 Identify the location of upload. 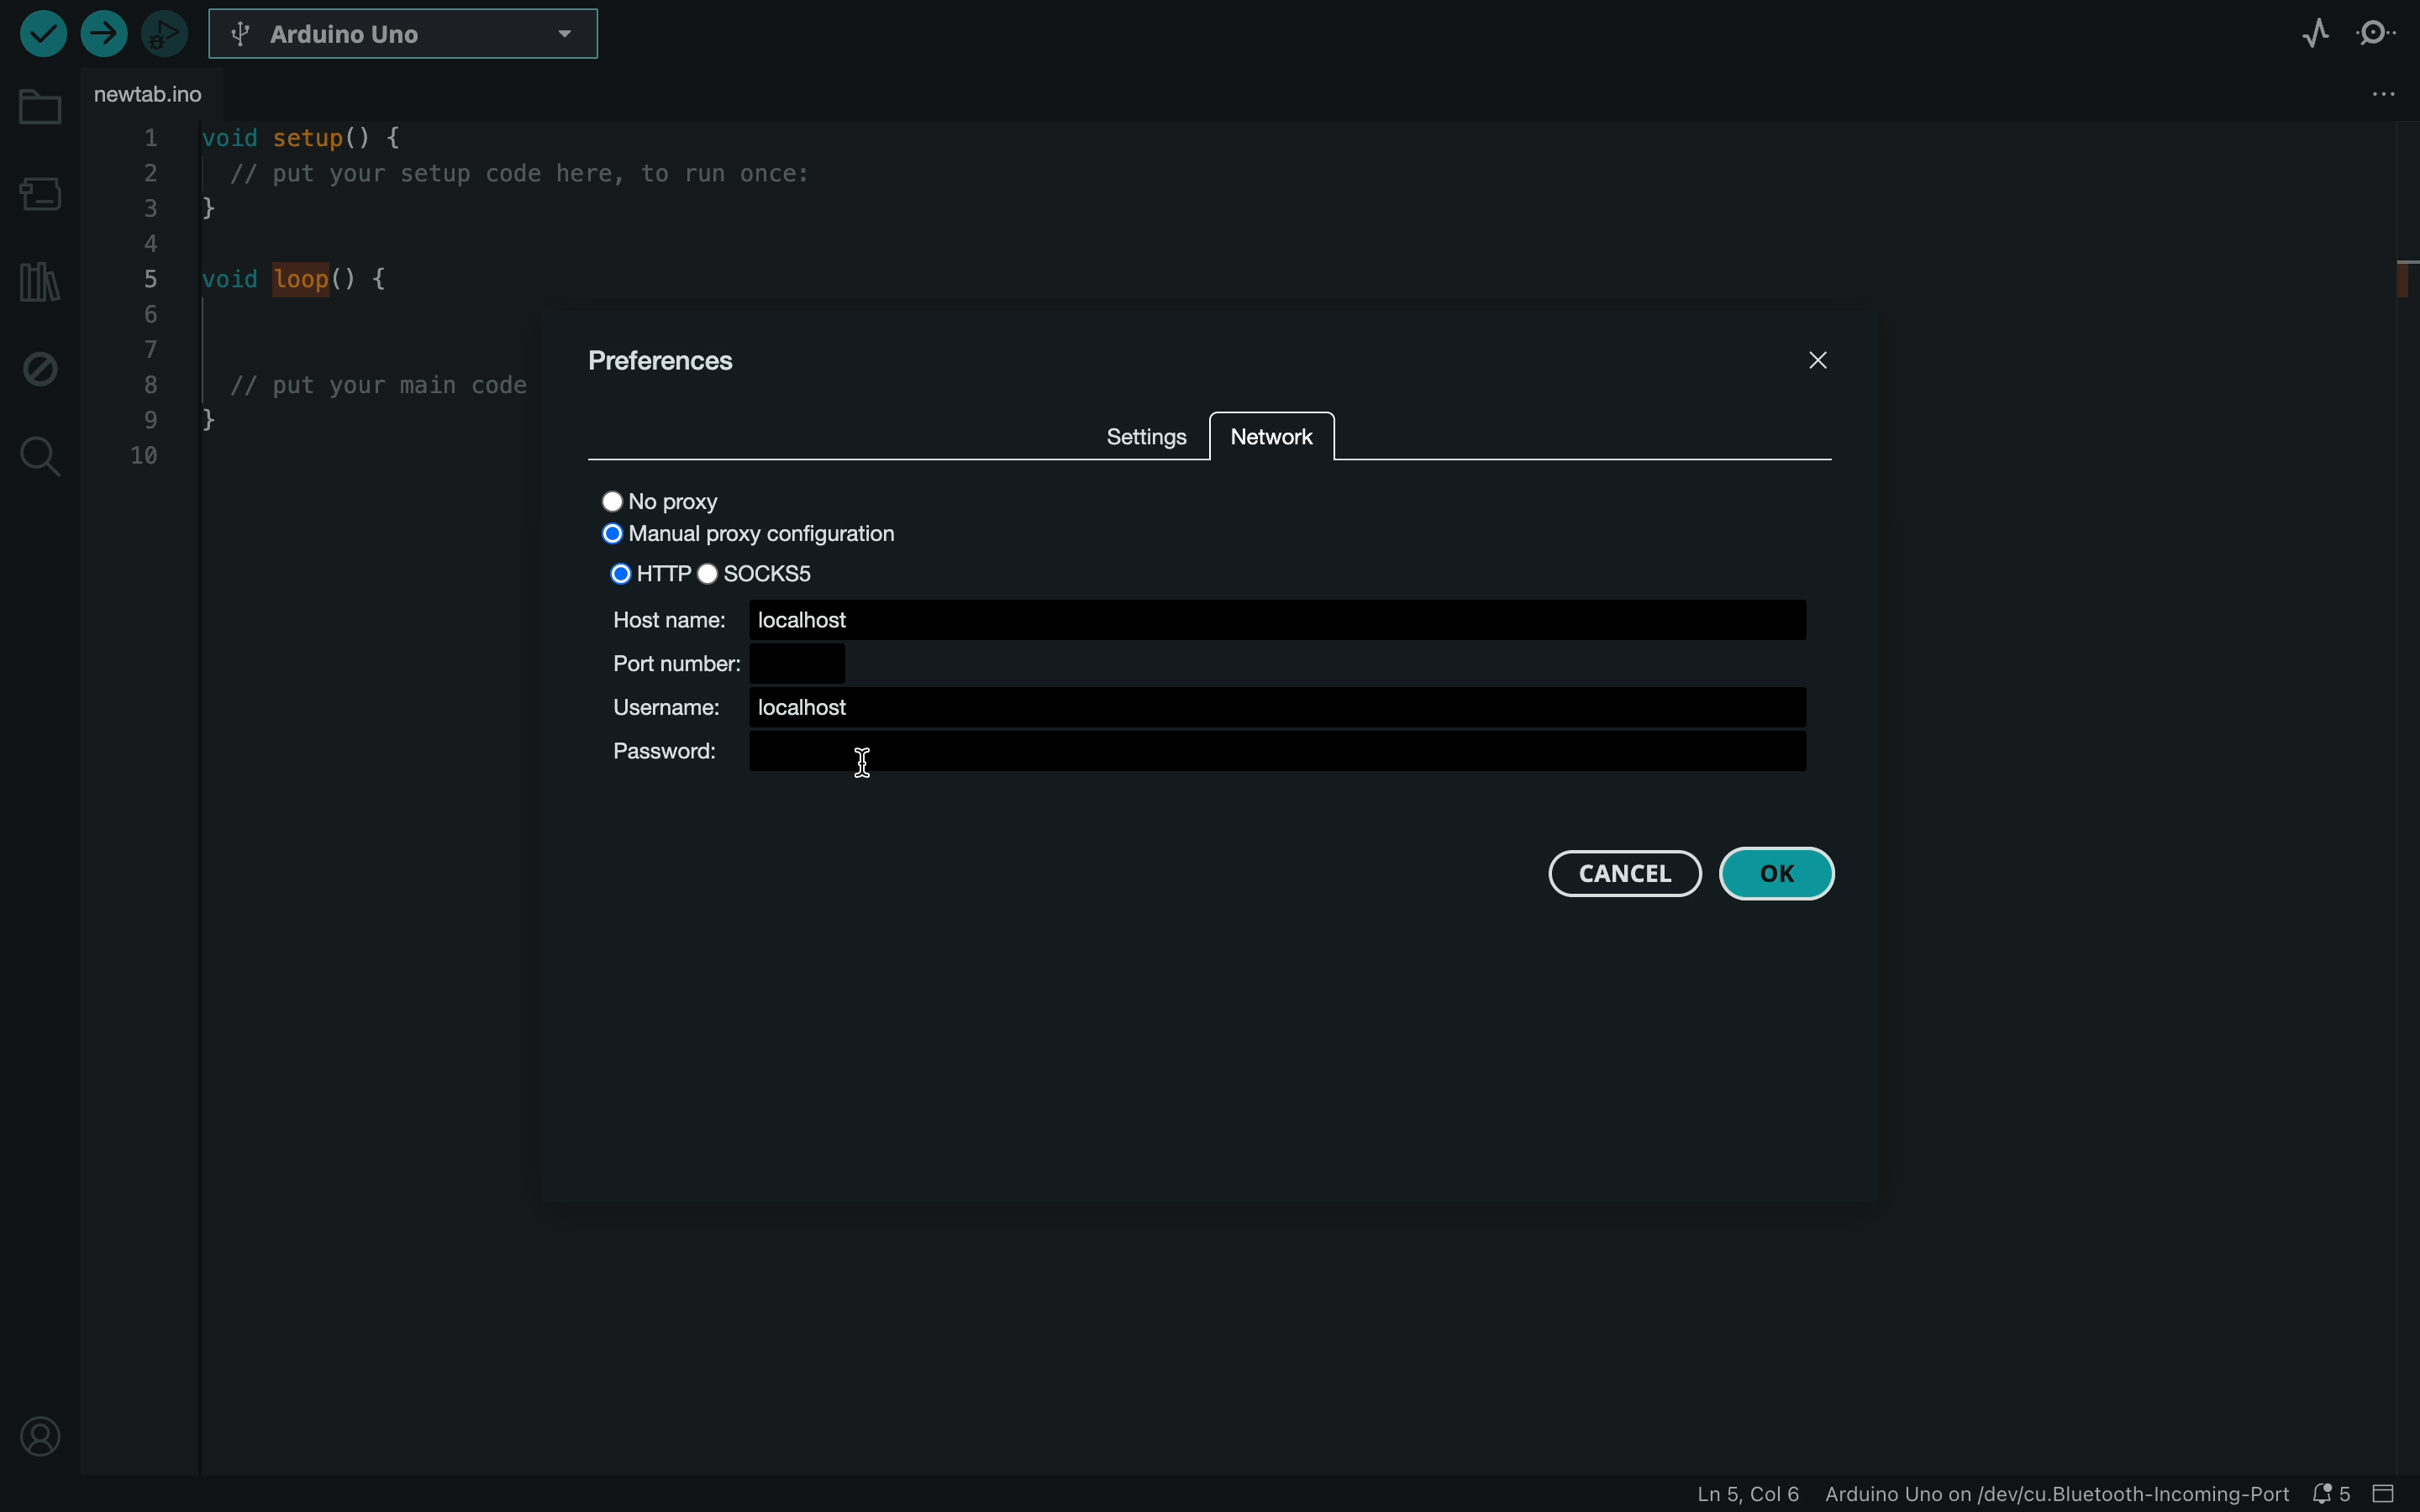
(103, 36).